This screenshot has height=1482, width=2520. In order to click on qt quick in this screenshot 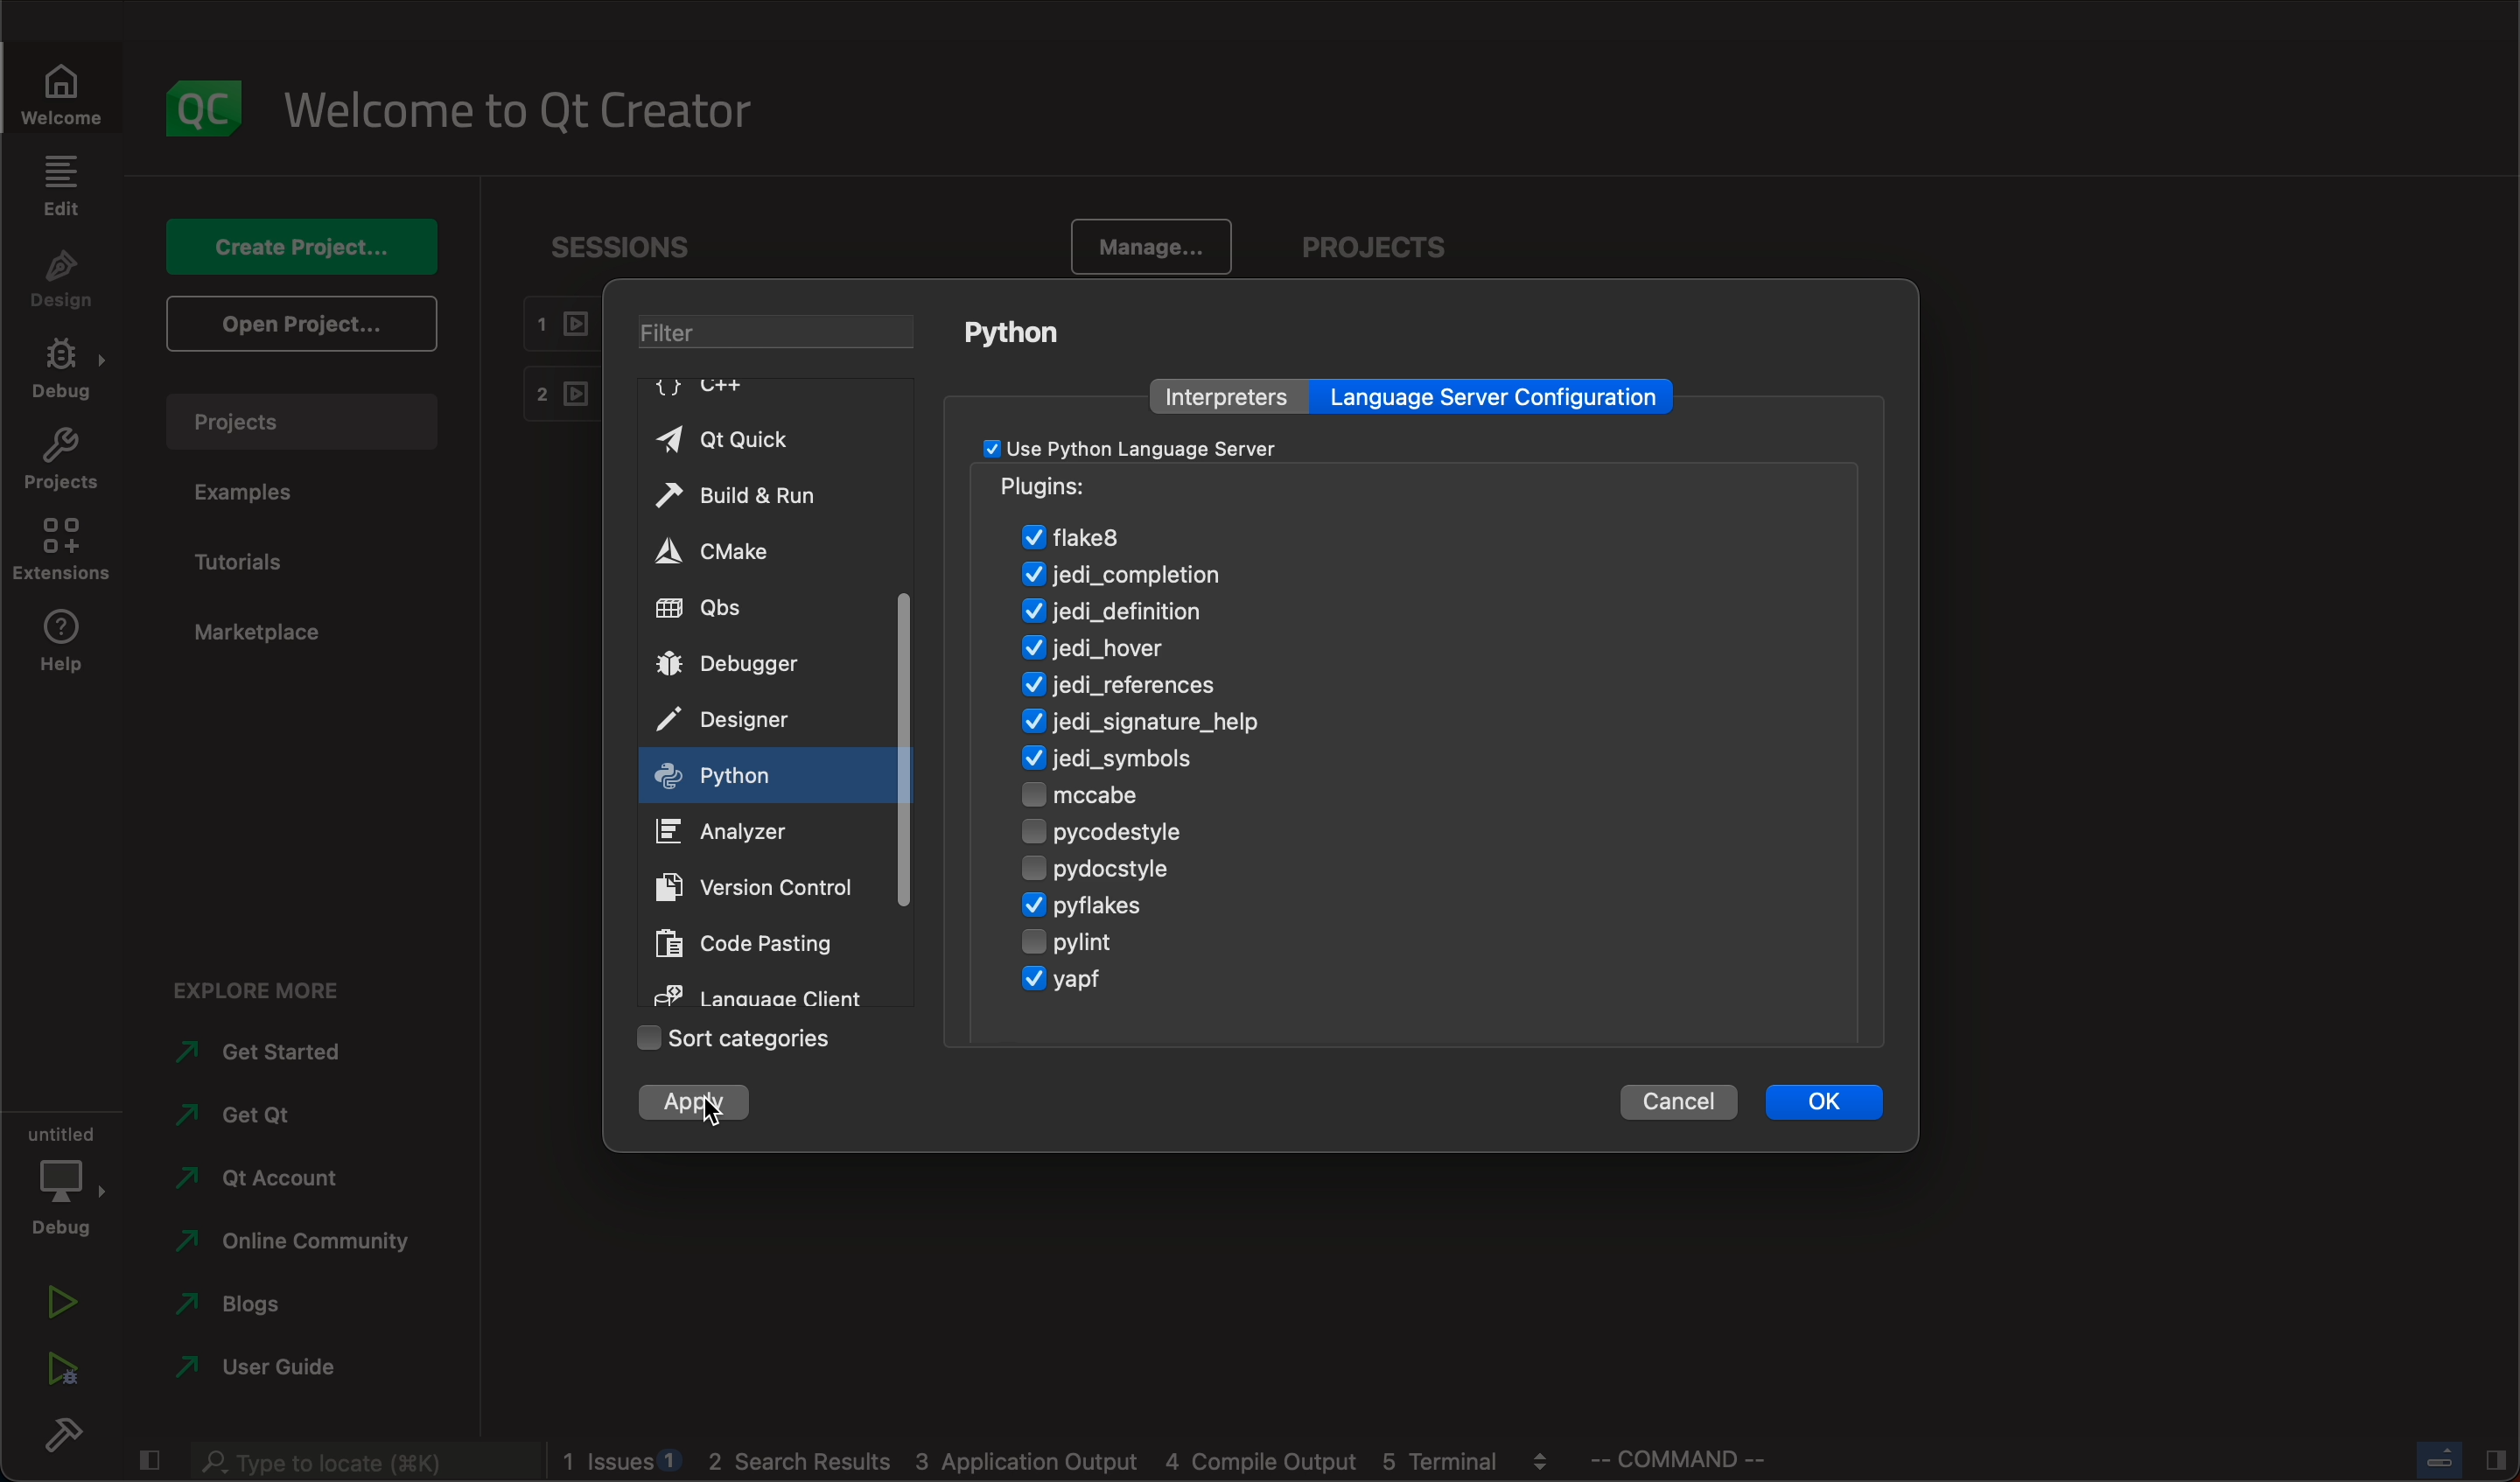, I will do `click(753, 433)`.